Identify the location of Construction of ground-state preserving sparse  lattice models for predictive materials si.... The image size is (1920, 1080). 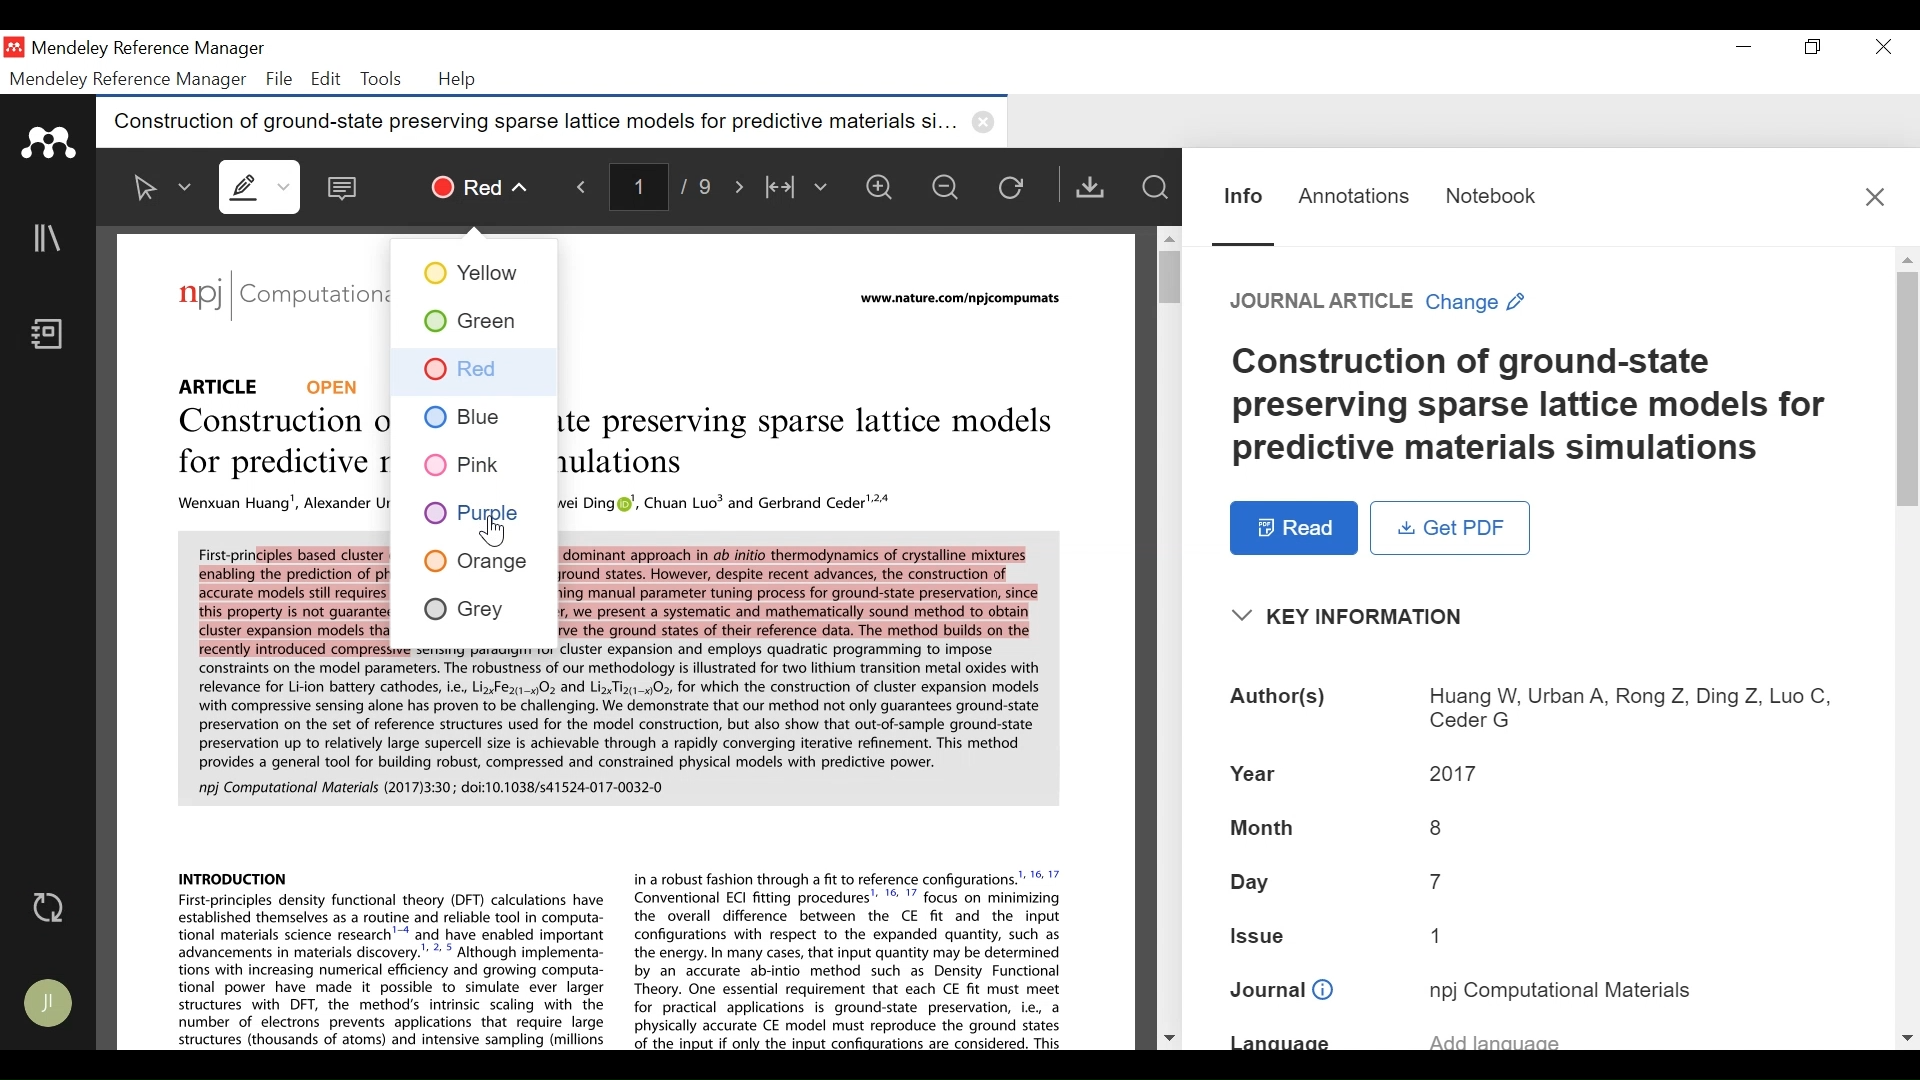
(553, 119).